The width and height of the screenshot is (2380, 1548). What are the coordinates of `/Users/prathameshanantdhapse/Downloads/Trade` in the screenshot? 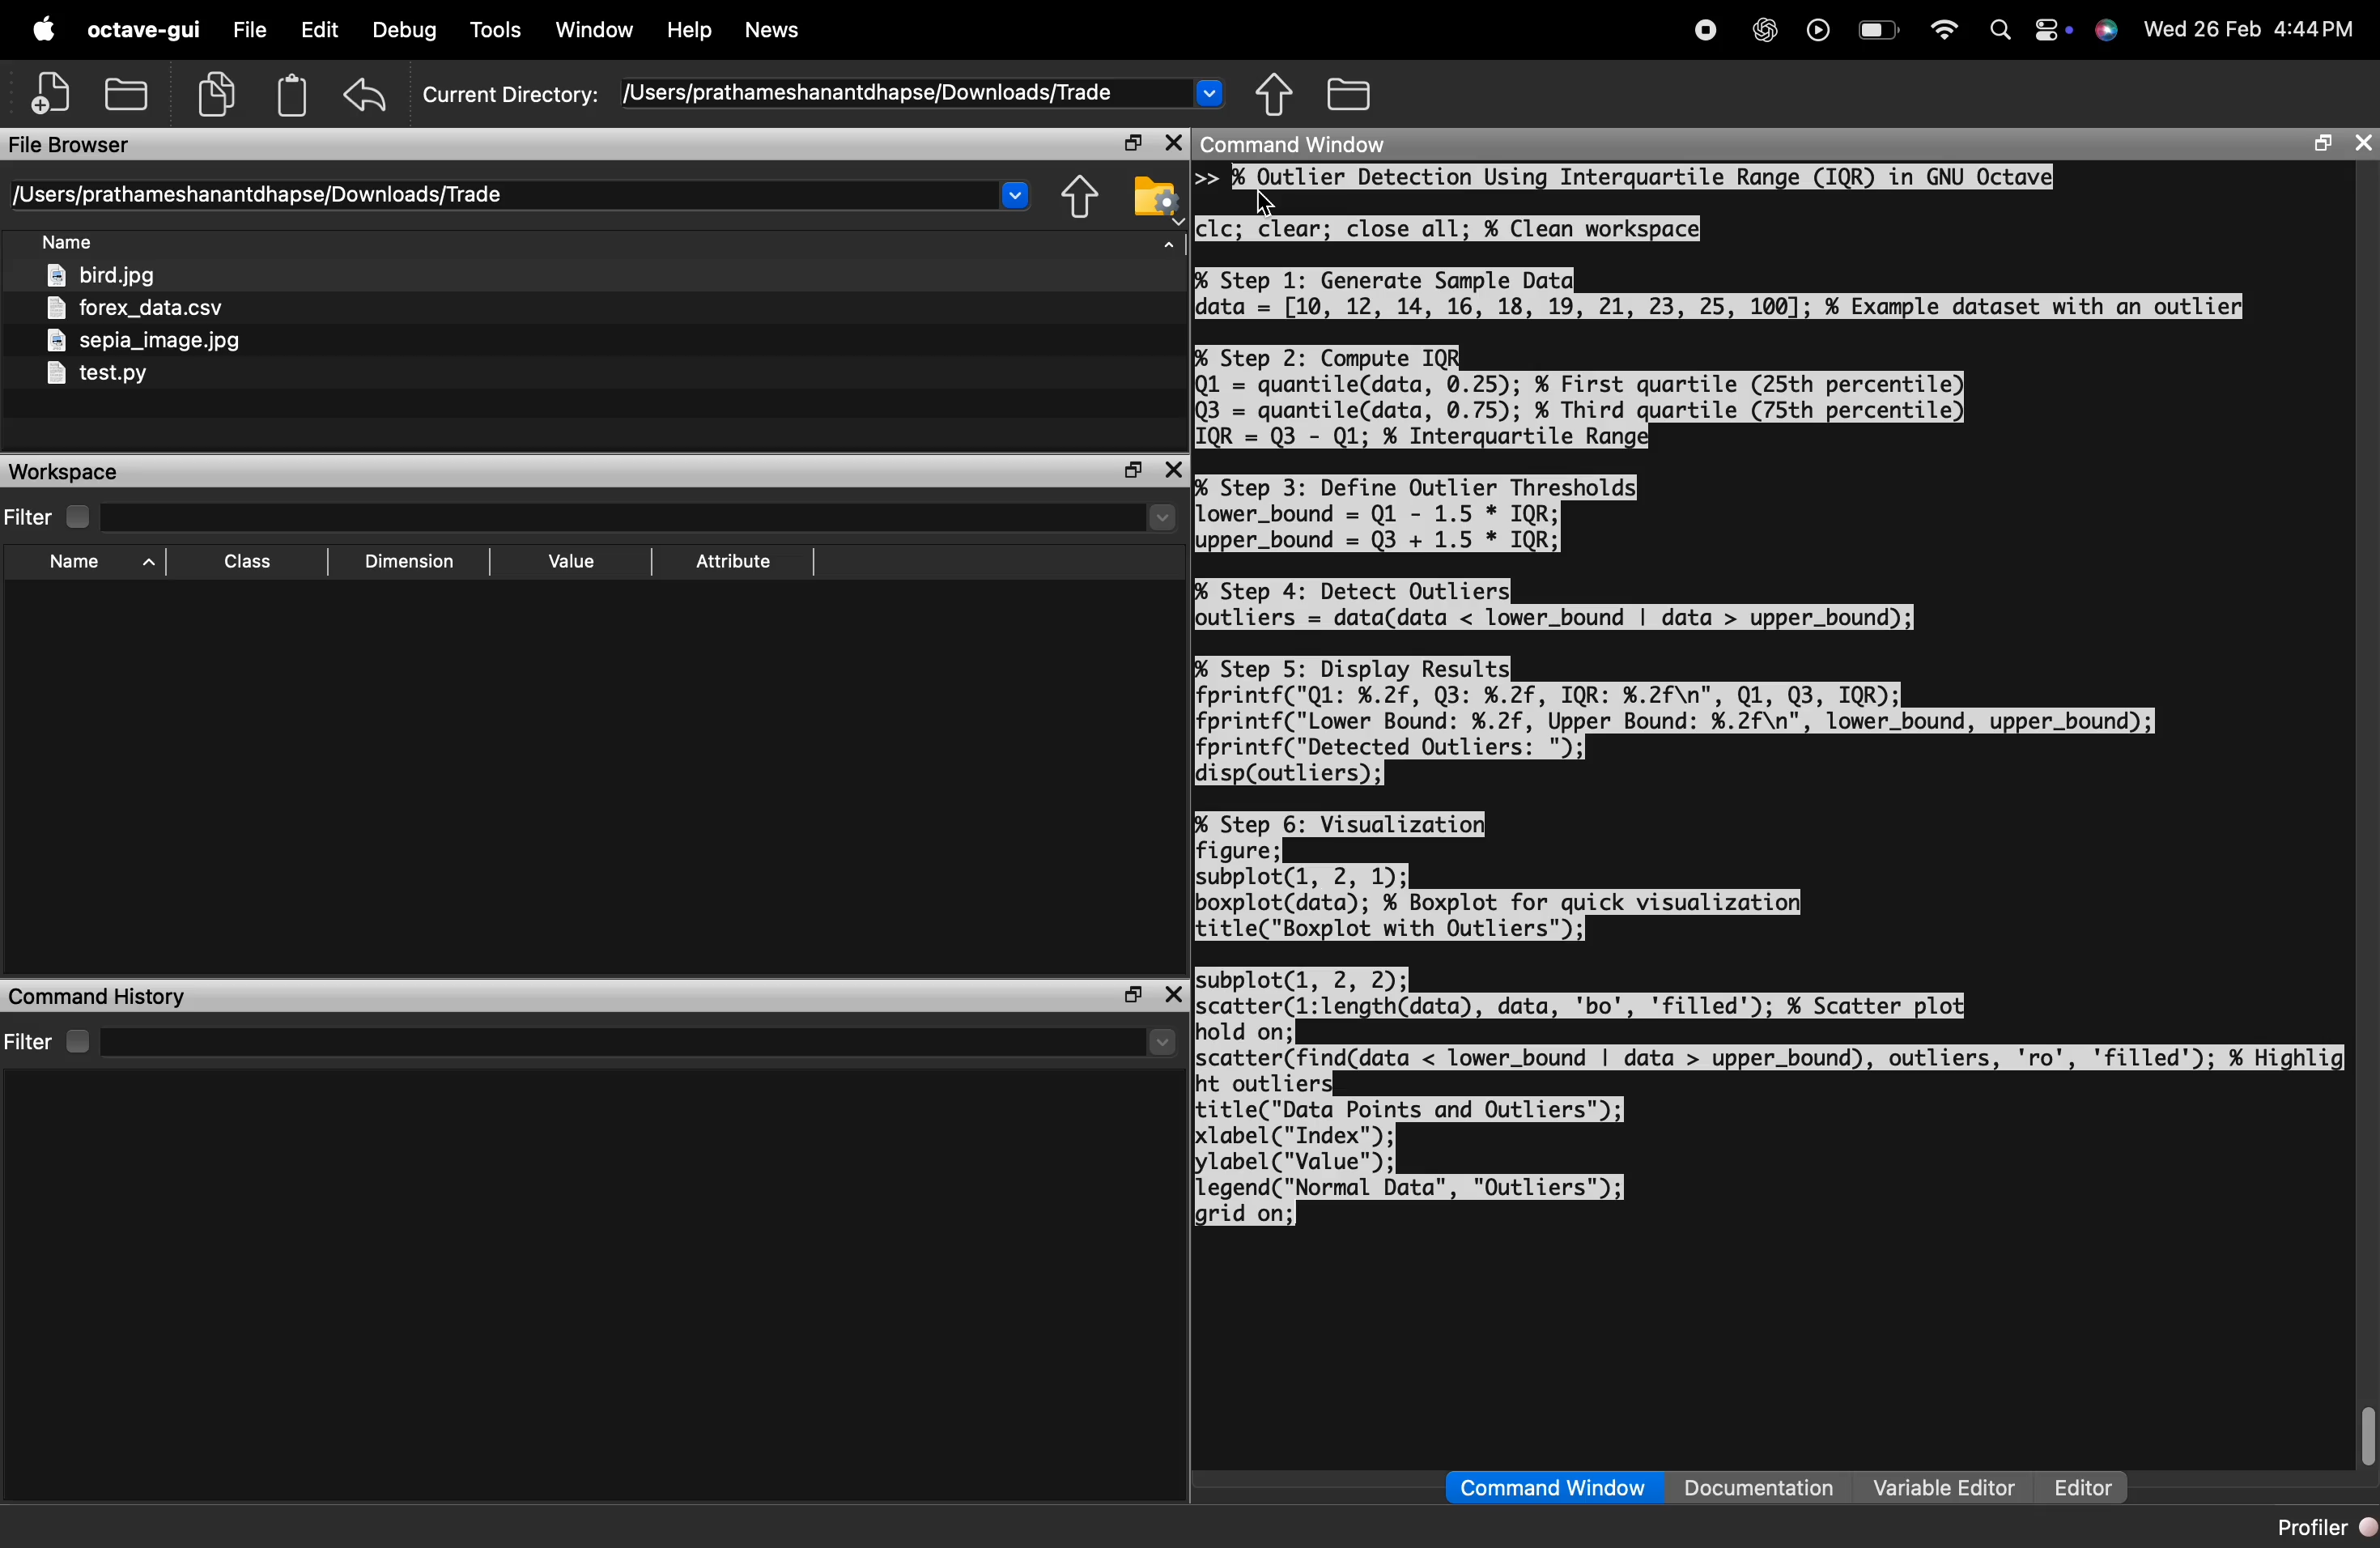 It's located at (871, 93).